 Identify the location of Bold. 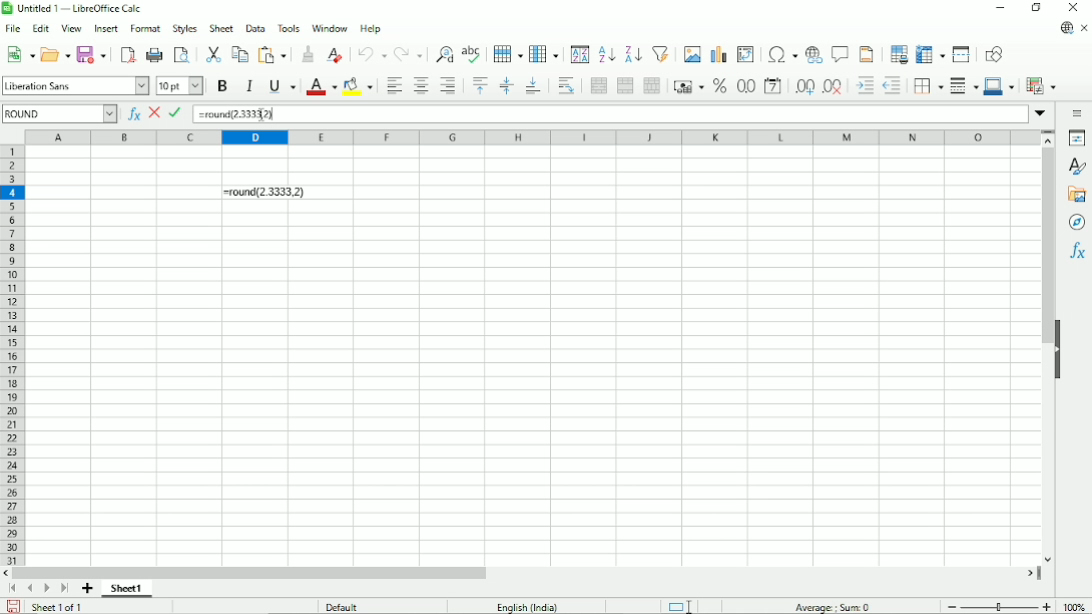
(221, 86).